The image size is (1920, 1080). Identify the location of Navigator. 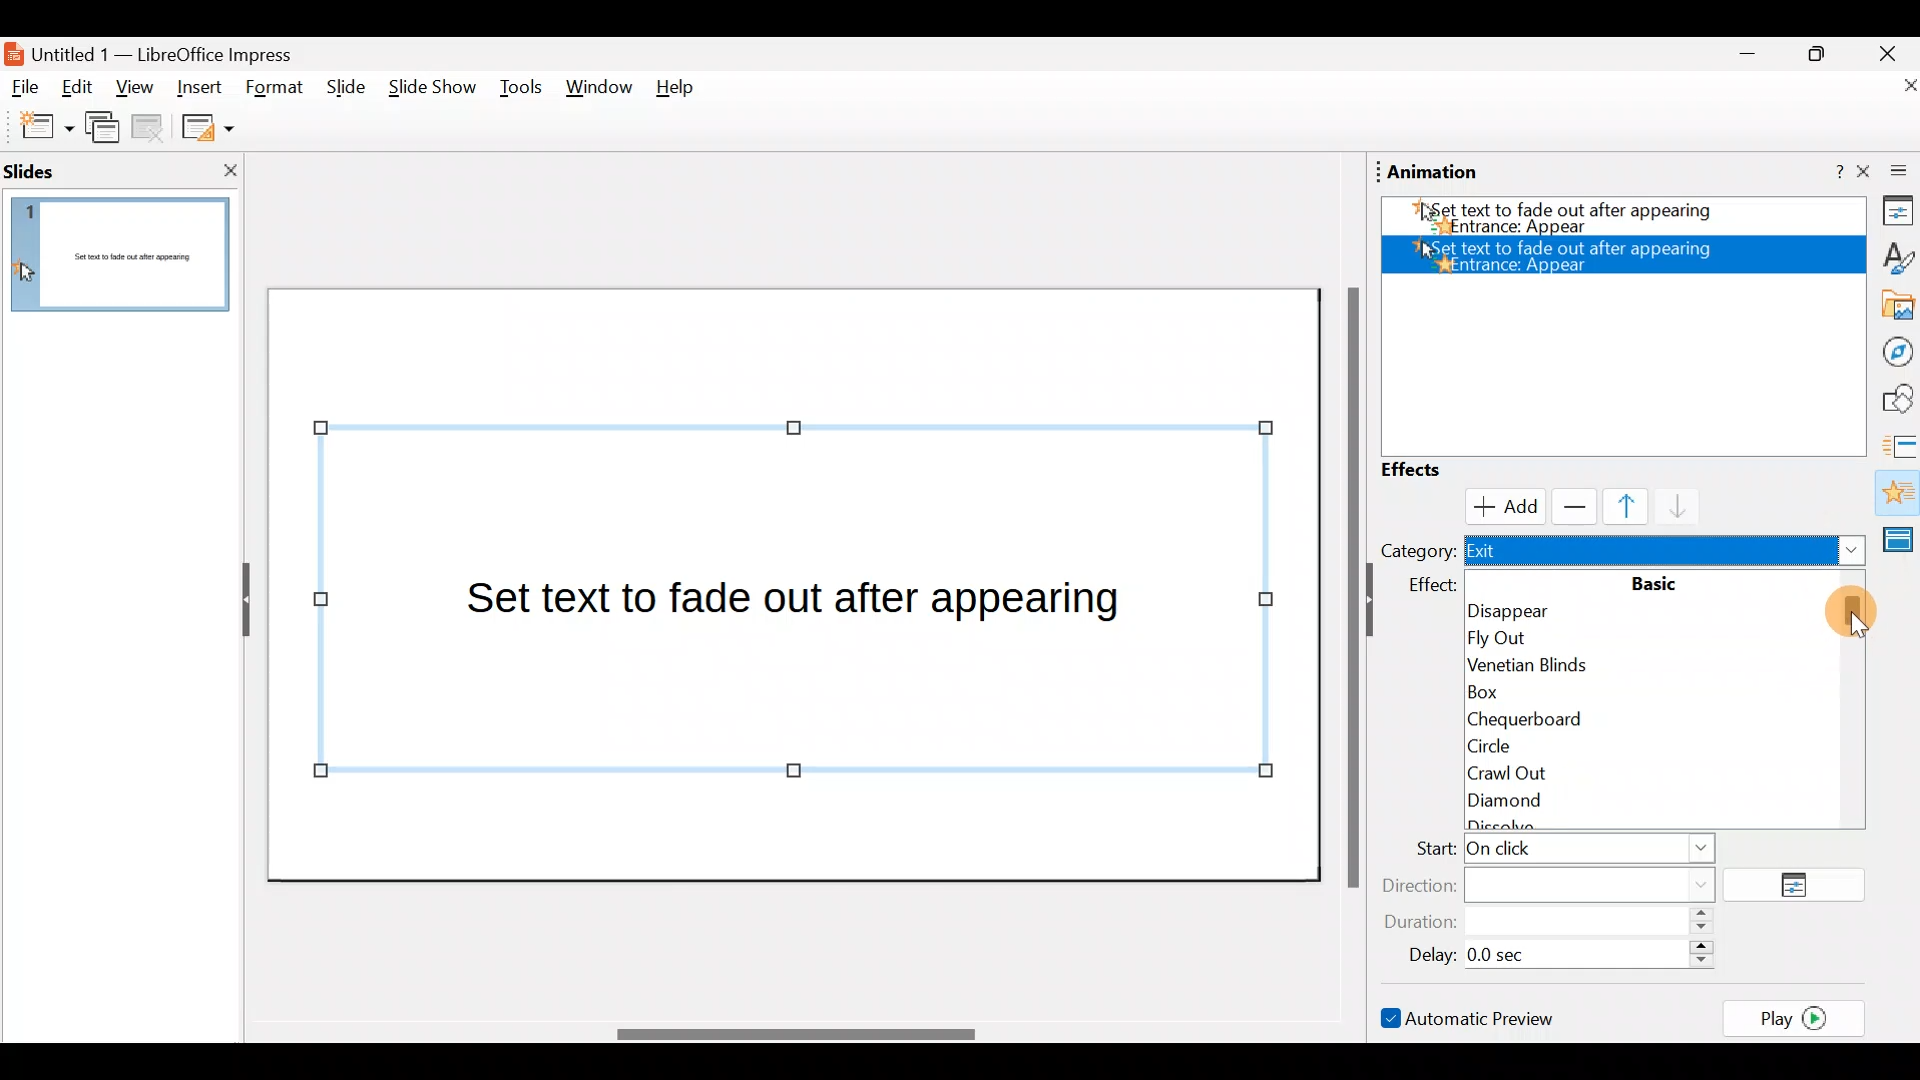
(1892, 350).